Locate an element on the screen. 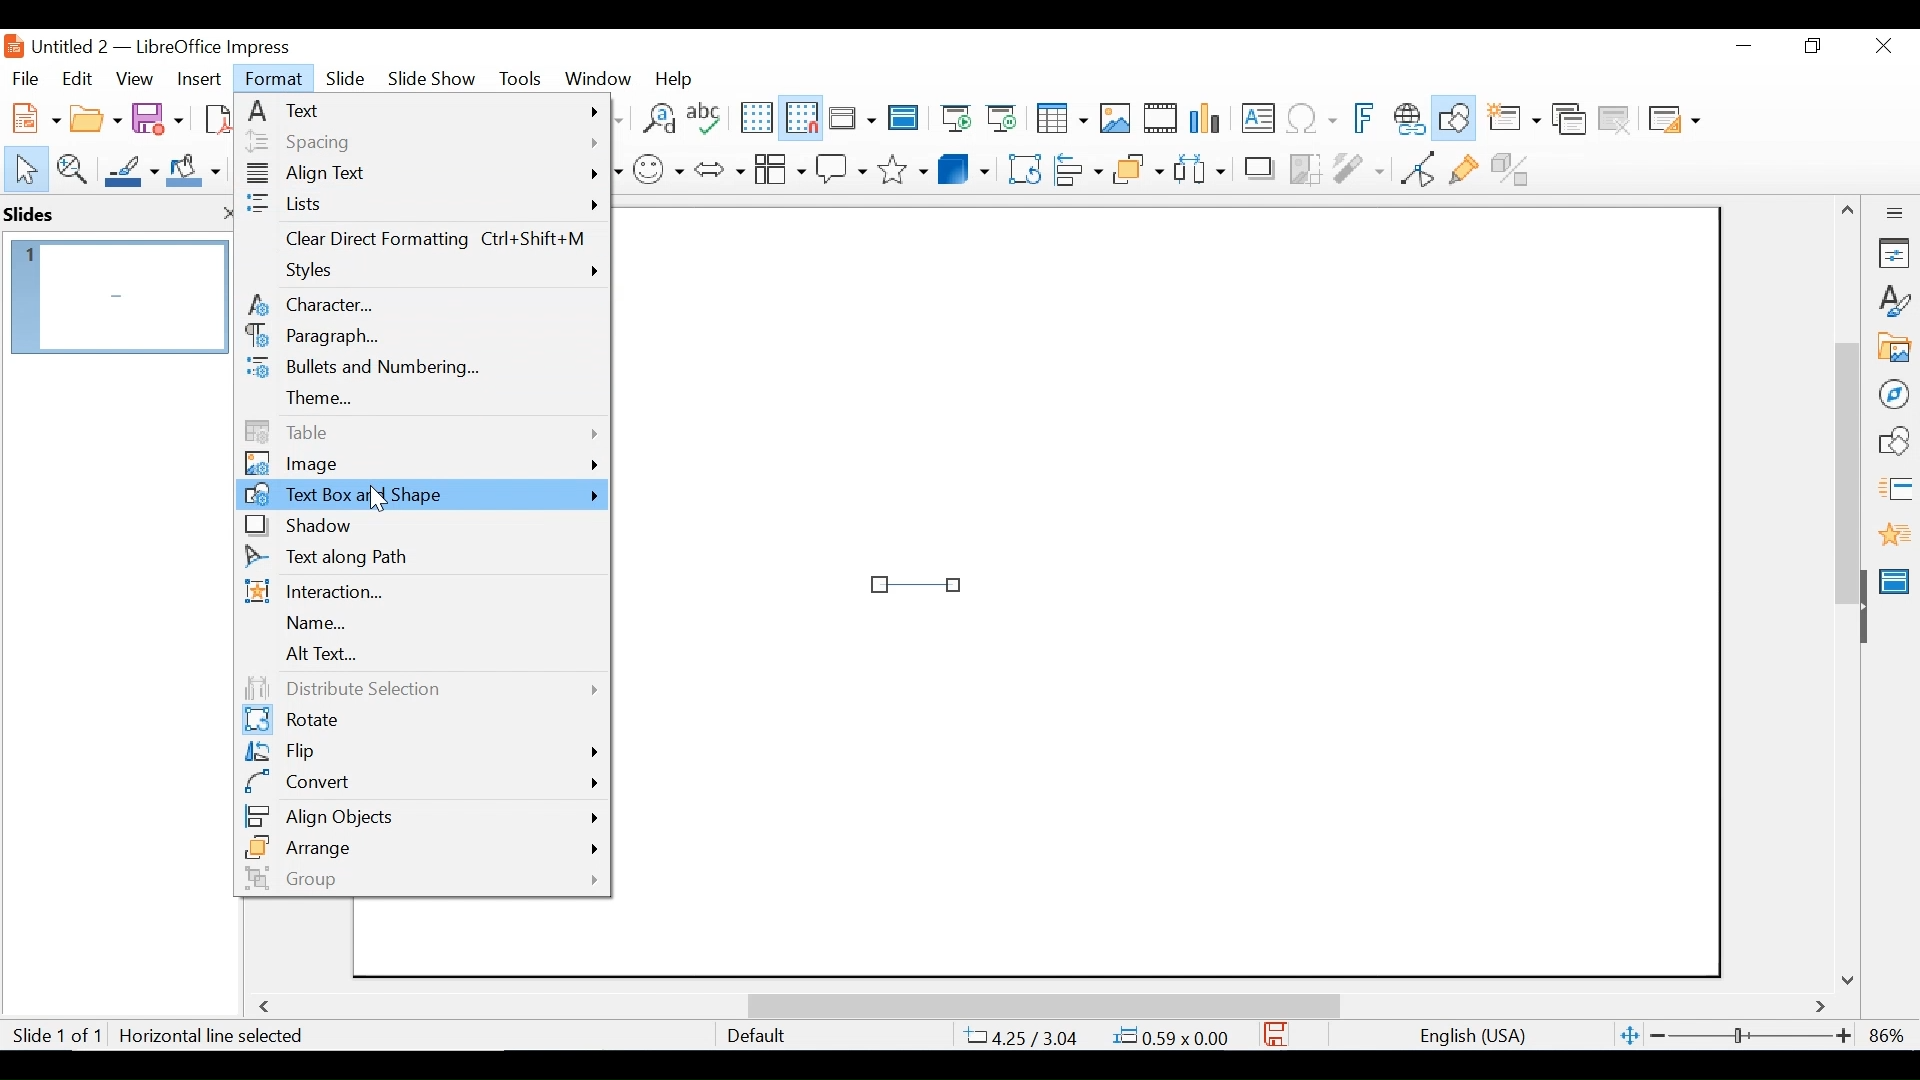 The width and height of the screenshot is (1920, 1080). Show Draw Functions is located at coordinates (1456, 119).